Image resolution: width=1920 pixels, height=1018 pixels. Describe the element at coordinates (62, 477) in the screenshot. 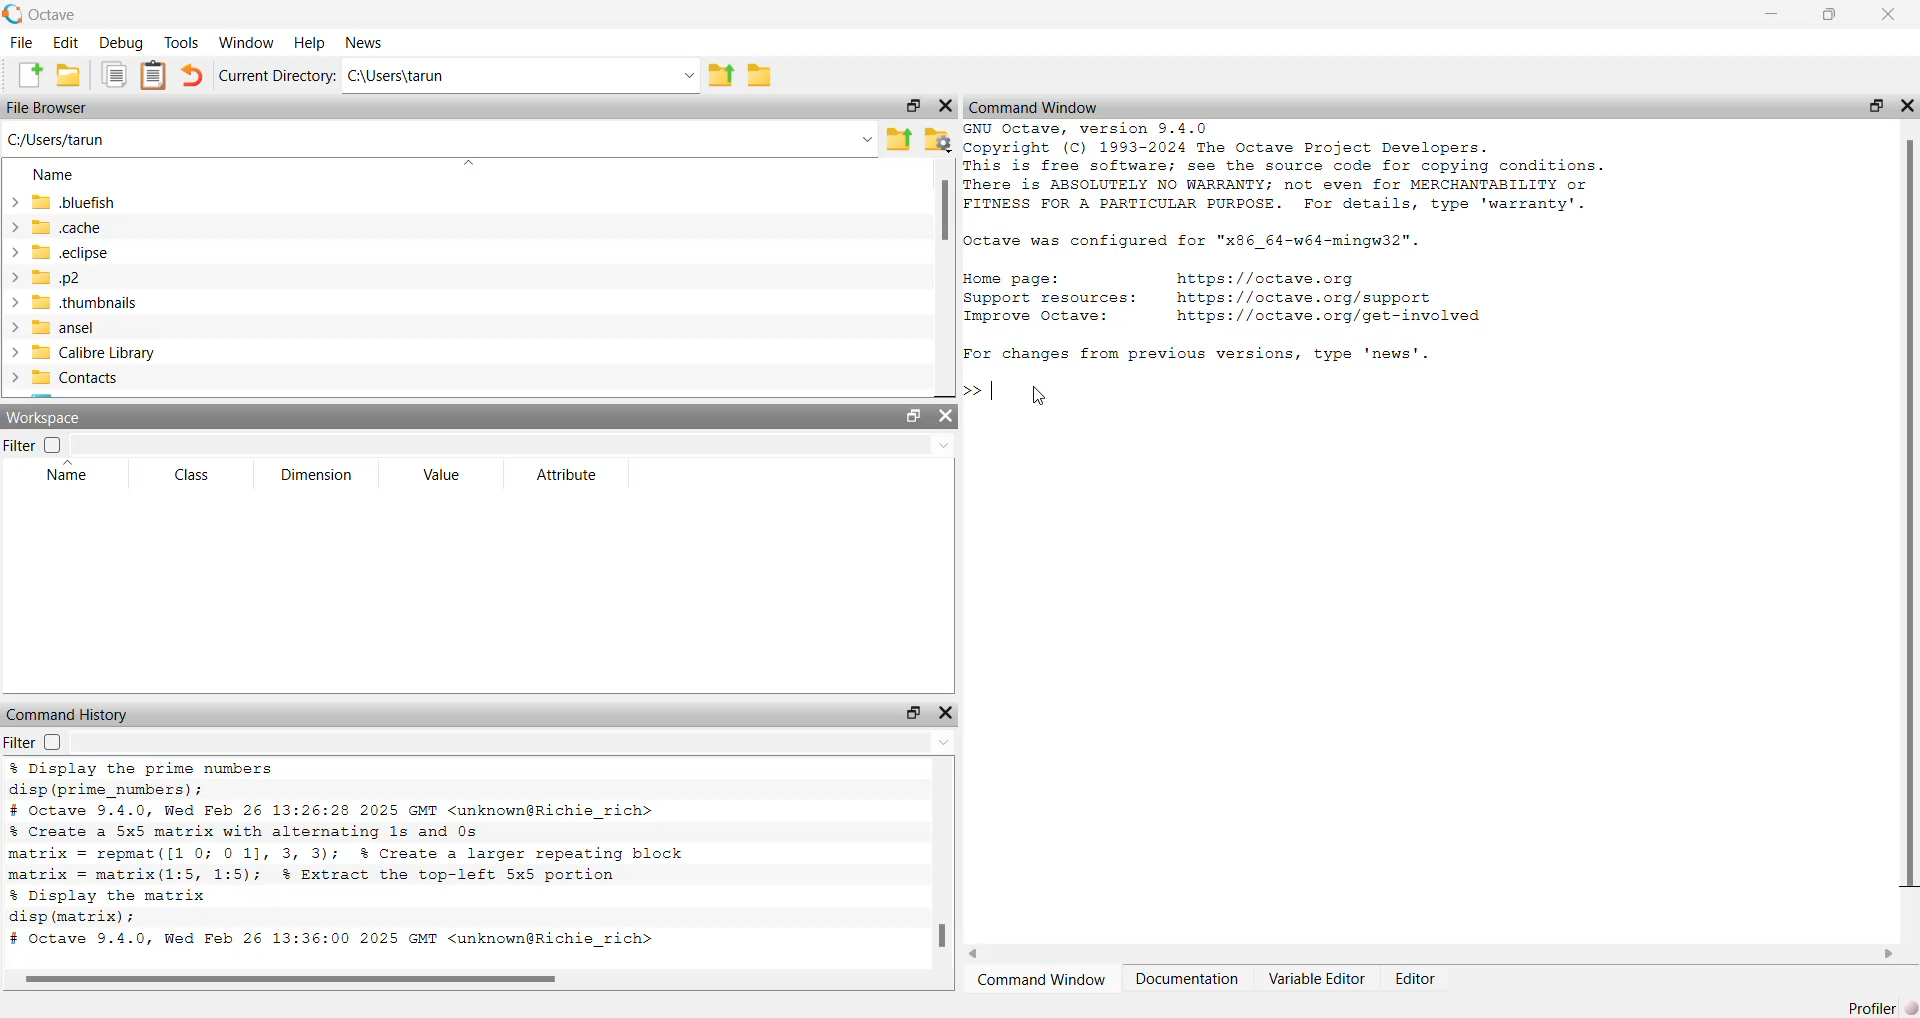

I see `name` at that location.